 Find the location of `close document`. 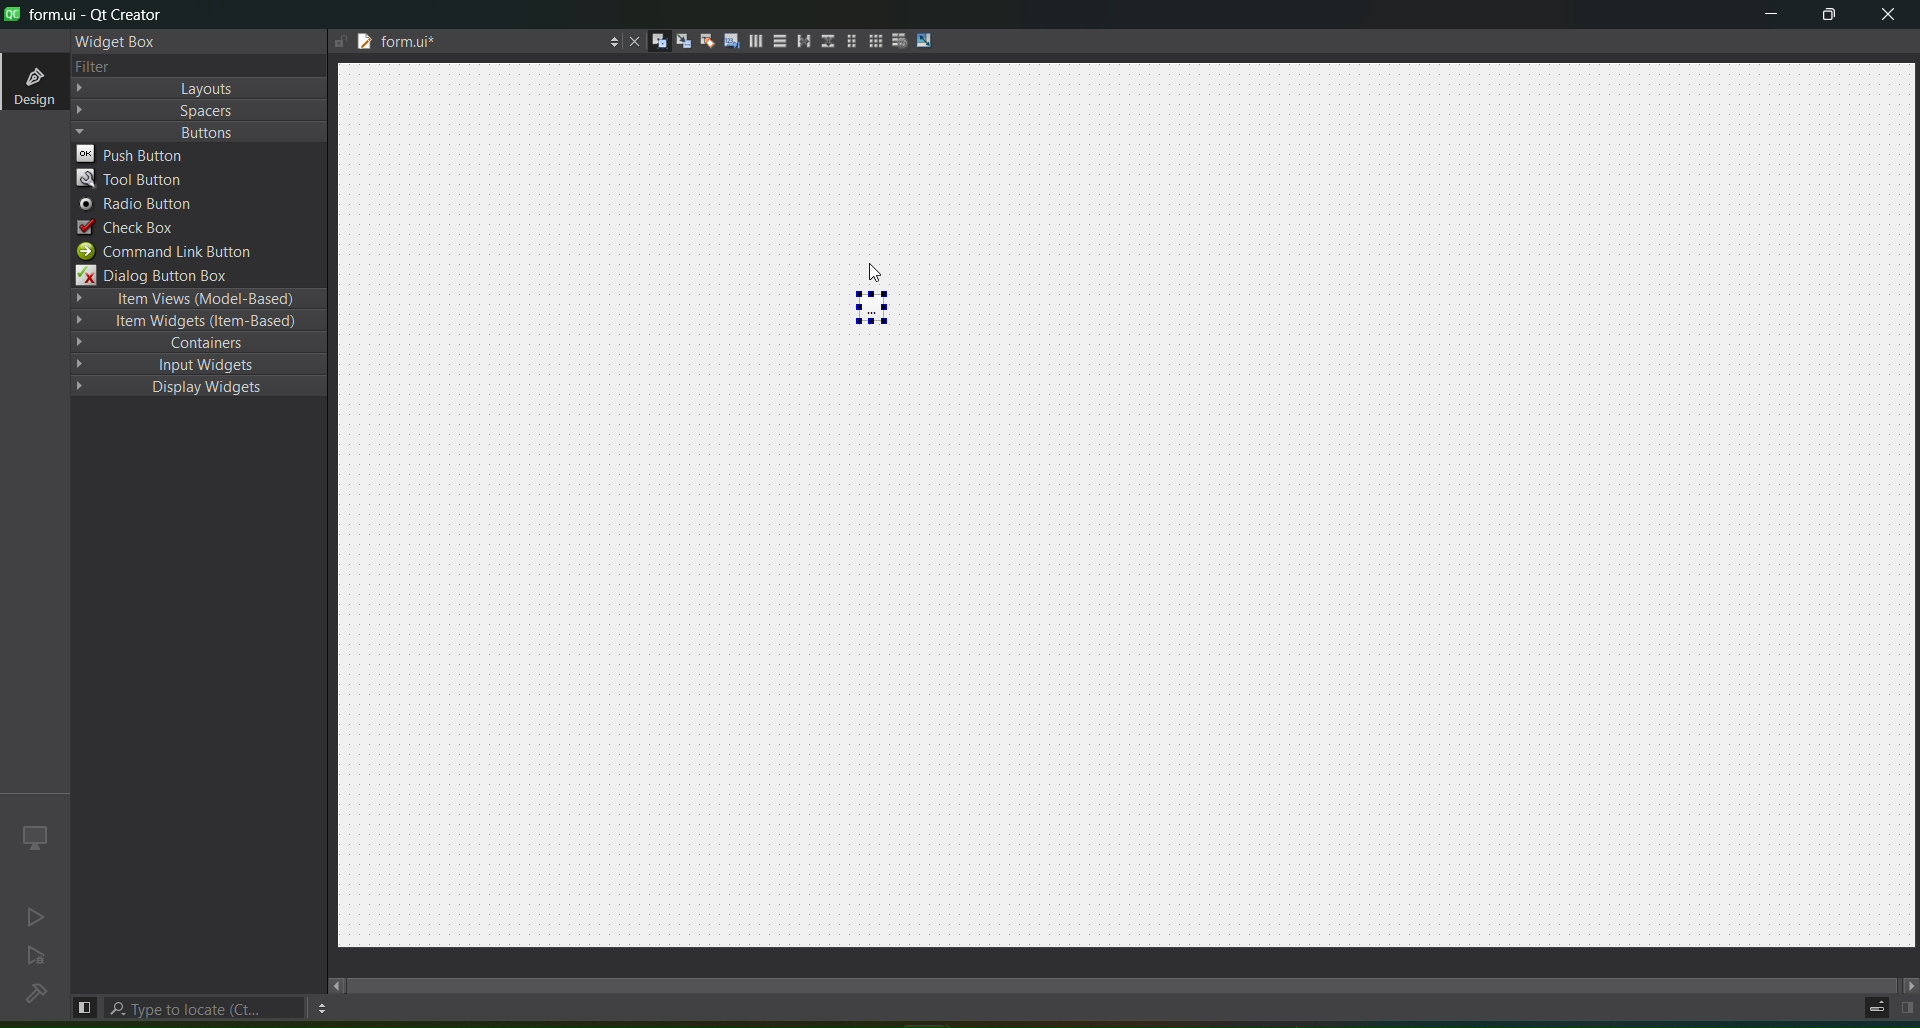

close document is located at coordinates (633, 42).